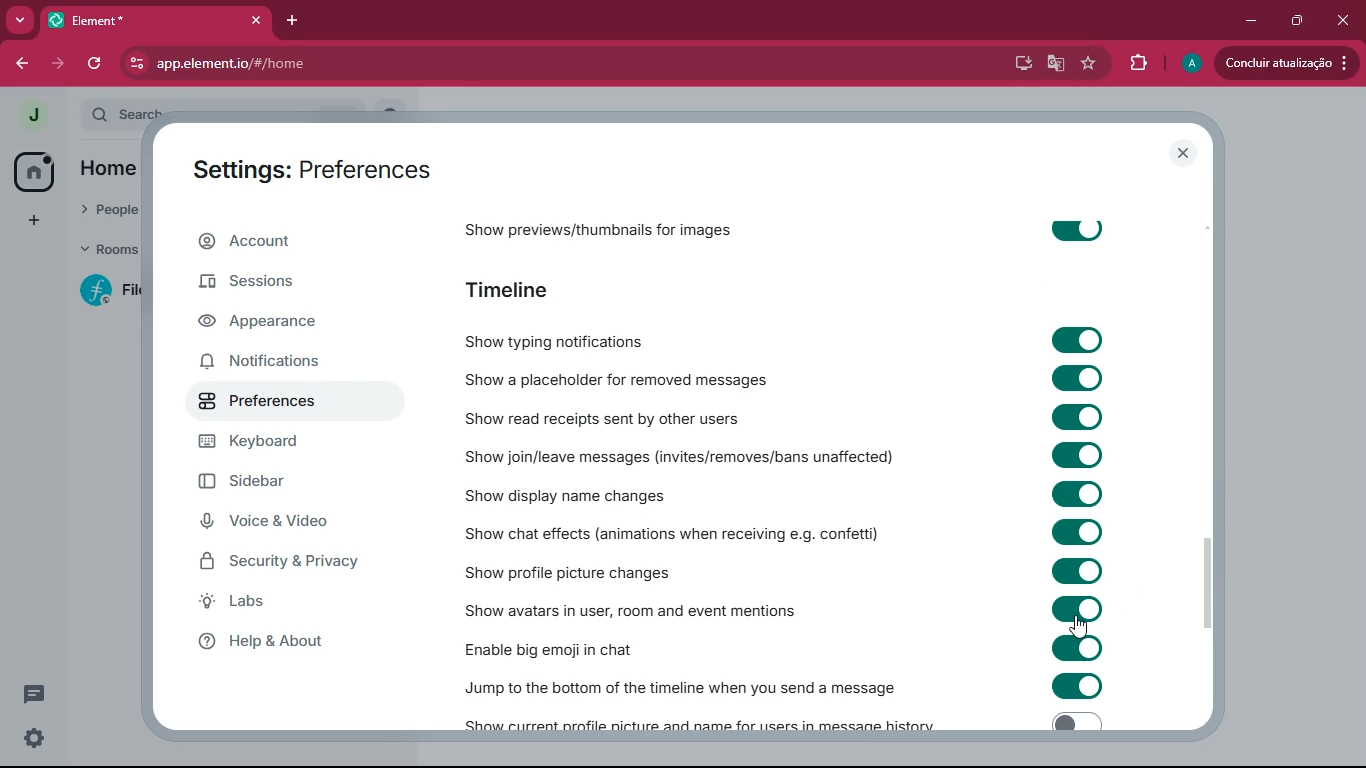 Image resolution: width=1366 pixels, height=768 pixels. What do you see at coordinates (1079, 381) in the screenshot?
I see `toggle on ` at bounding box center [1079, 381].